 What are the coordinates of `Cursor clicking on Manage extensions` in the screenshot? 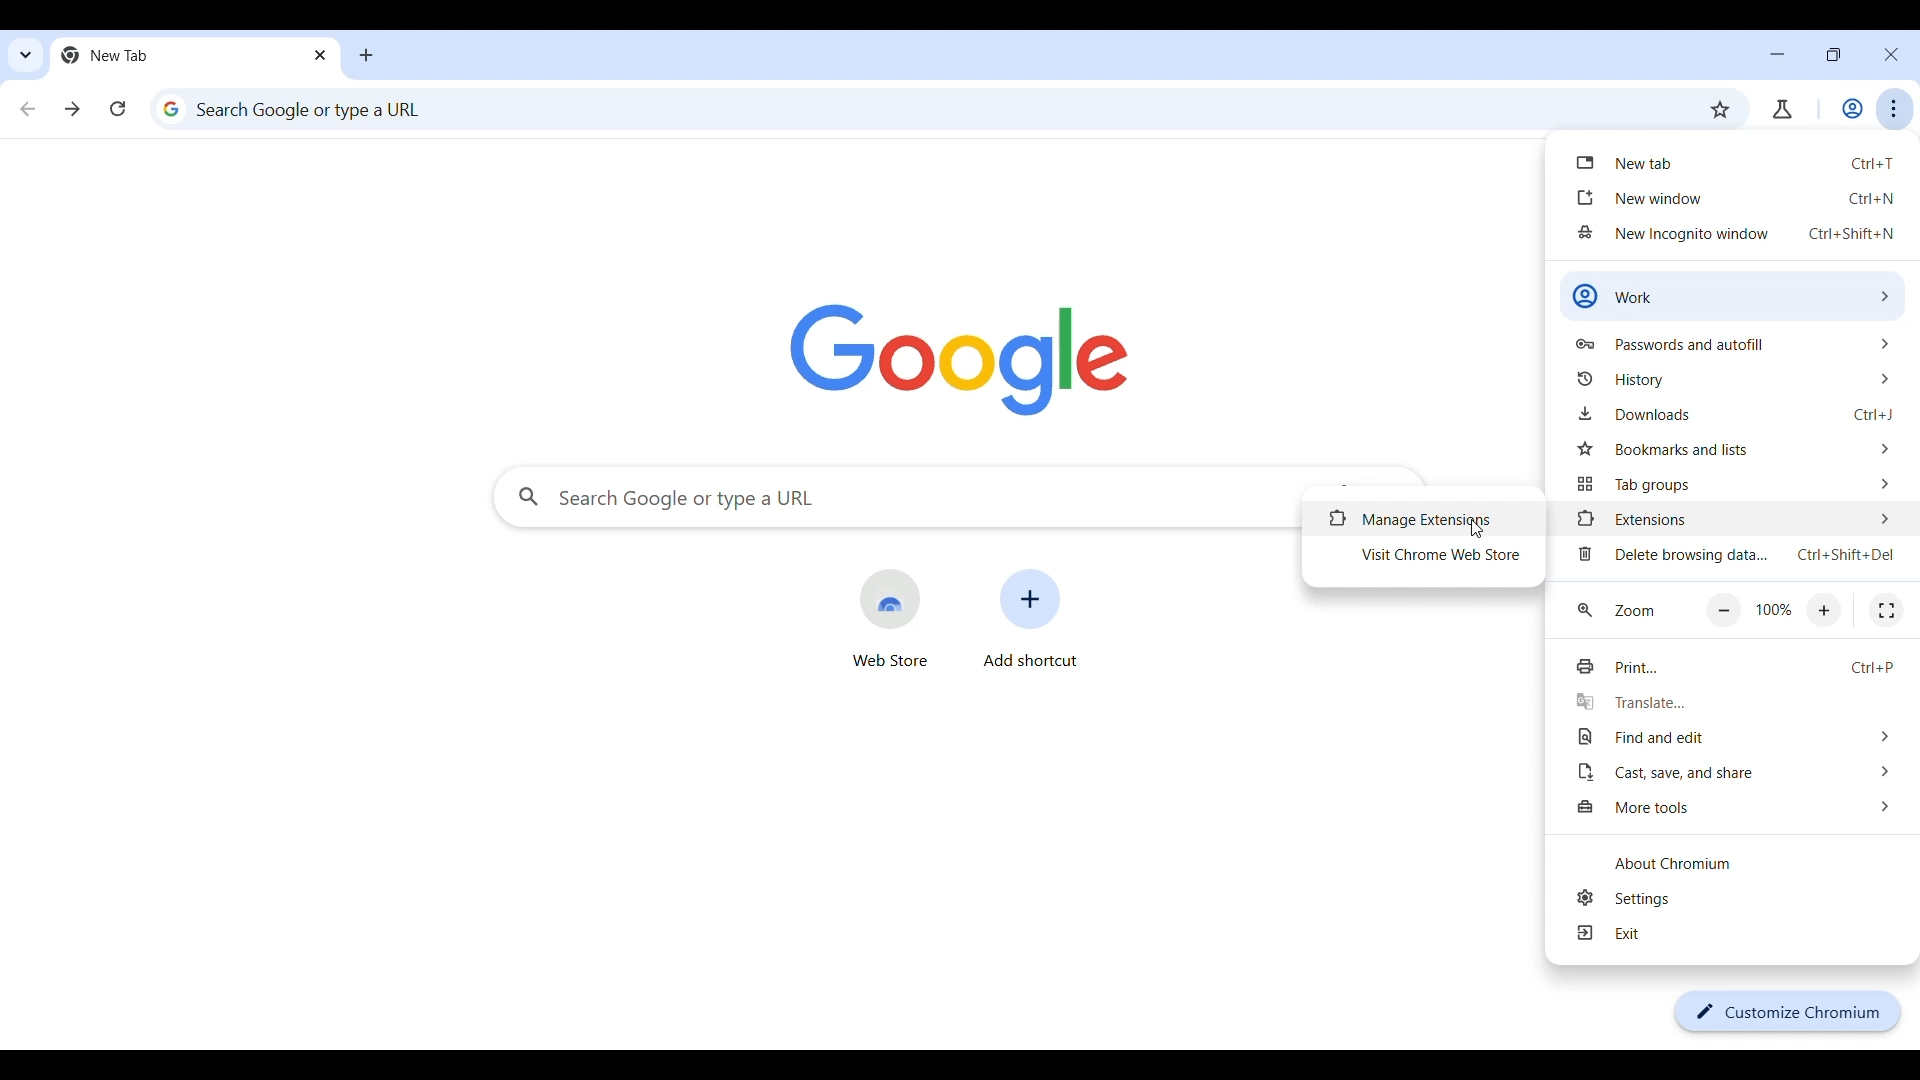 It's located at (1477, 528).